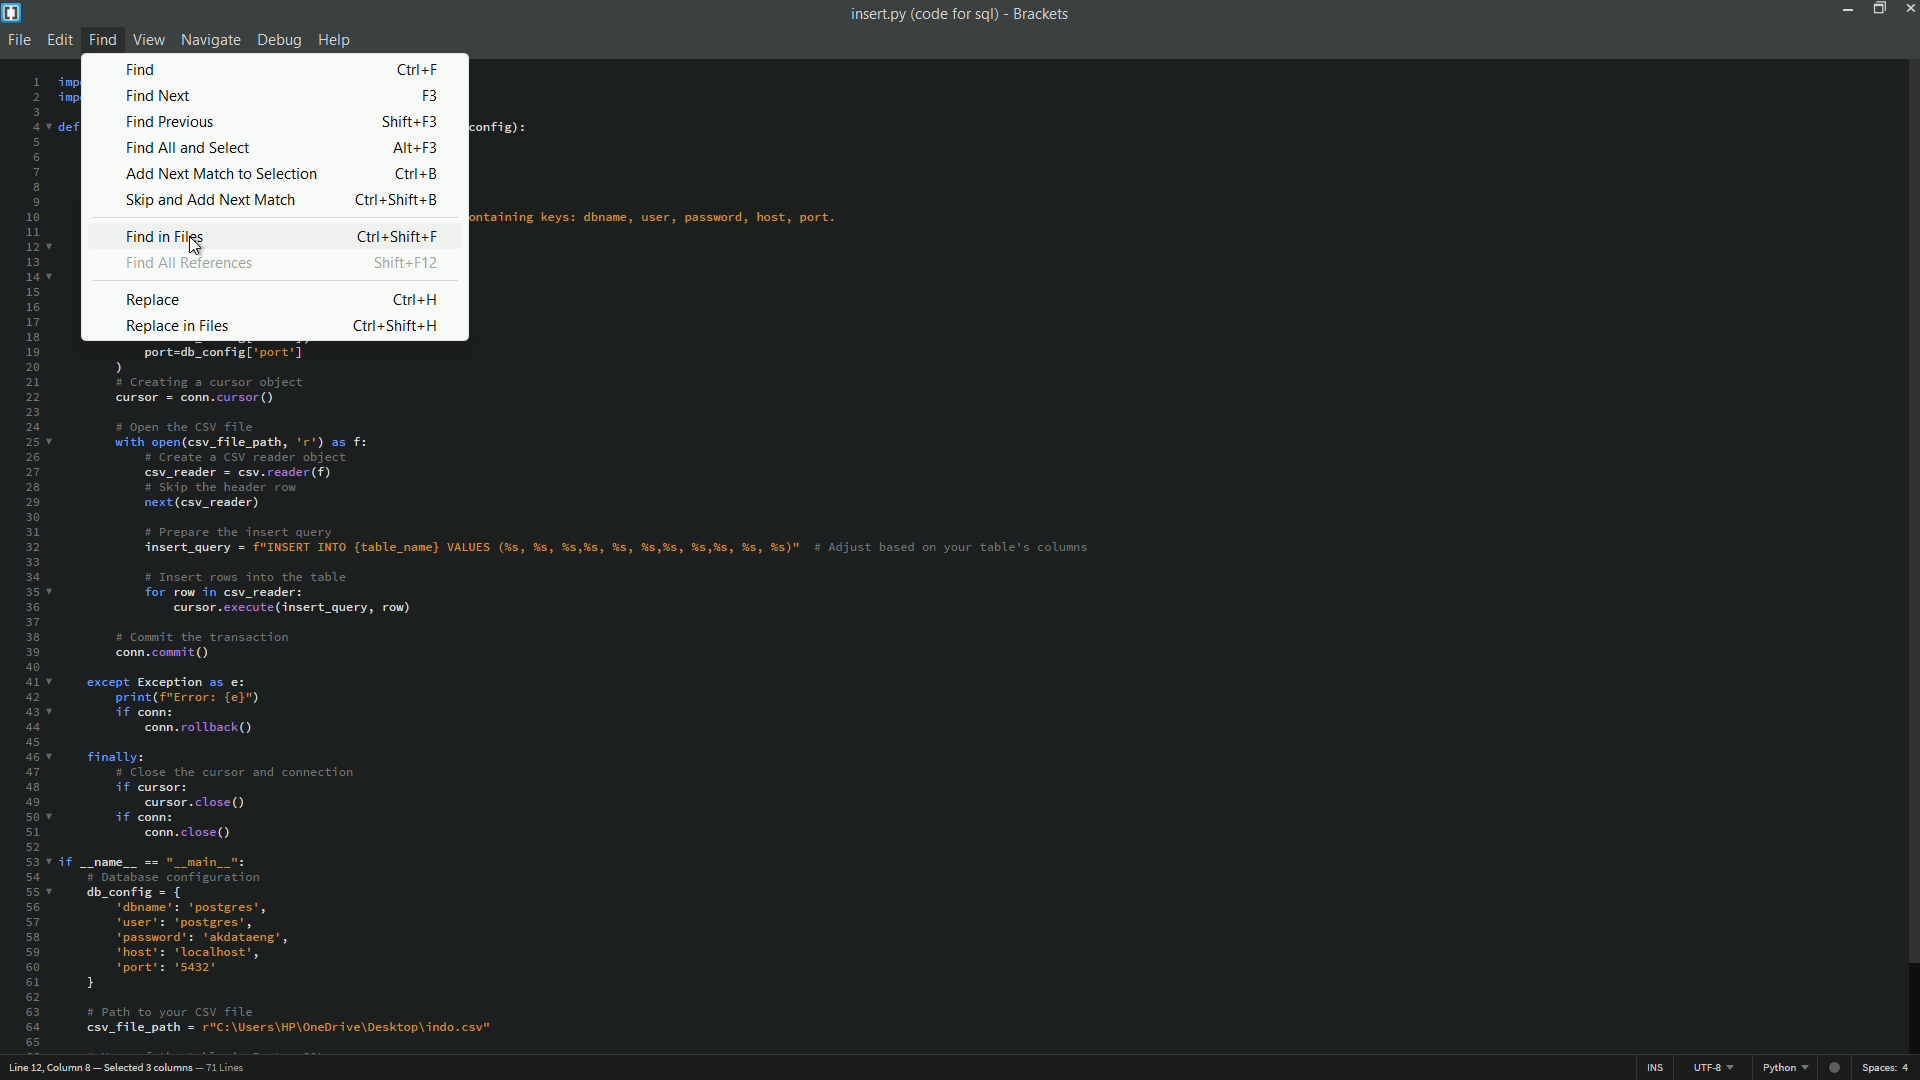 The height and width of the screenshot is (1080, 1920). I want to click on file in files, so click(167, 239).